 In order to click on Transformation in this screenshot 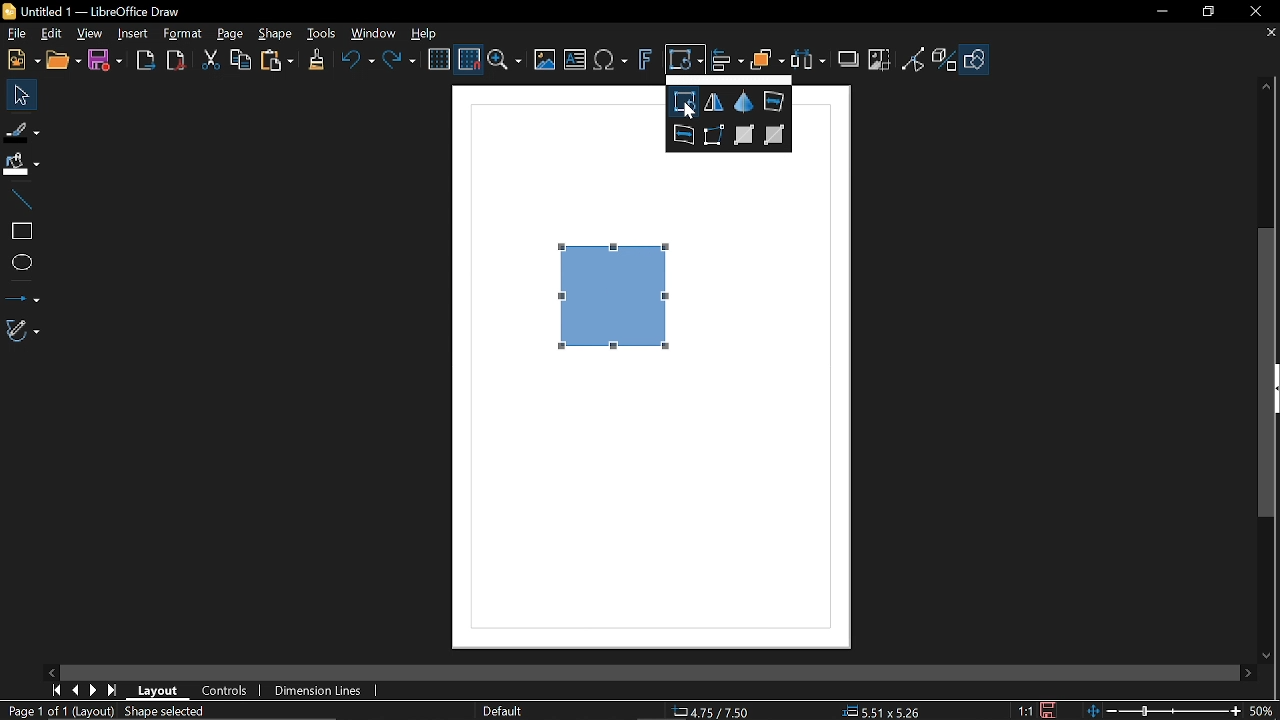, I will do `click(683, 61)`.